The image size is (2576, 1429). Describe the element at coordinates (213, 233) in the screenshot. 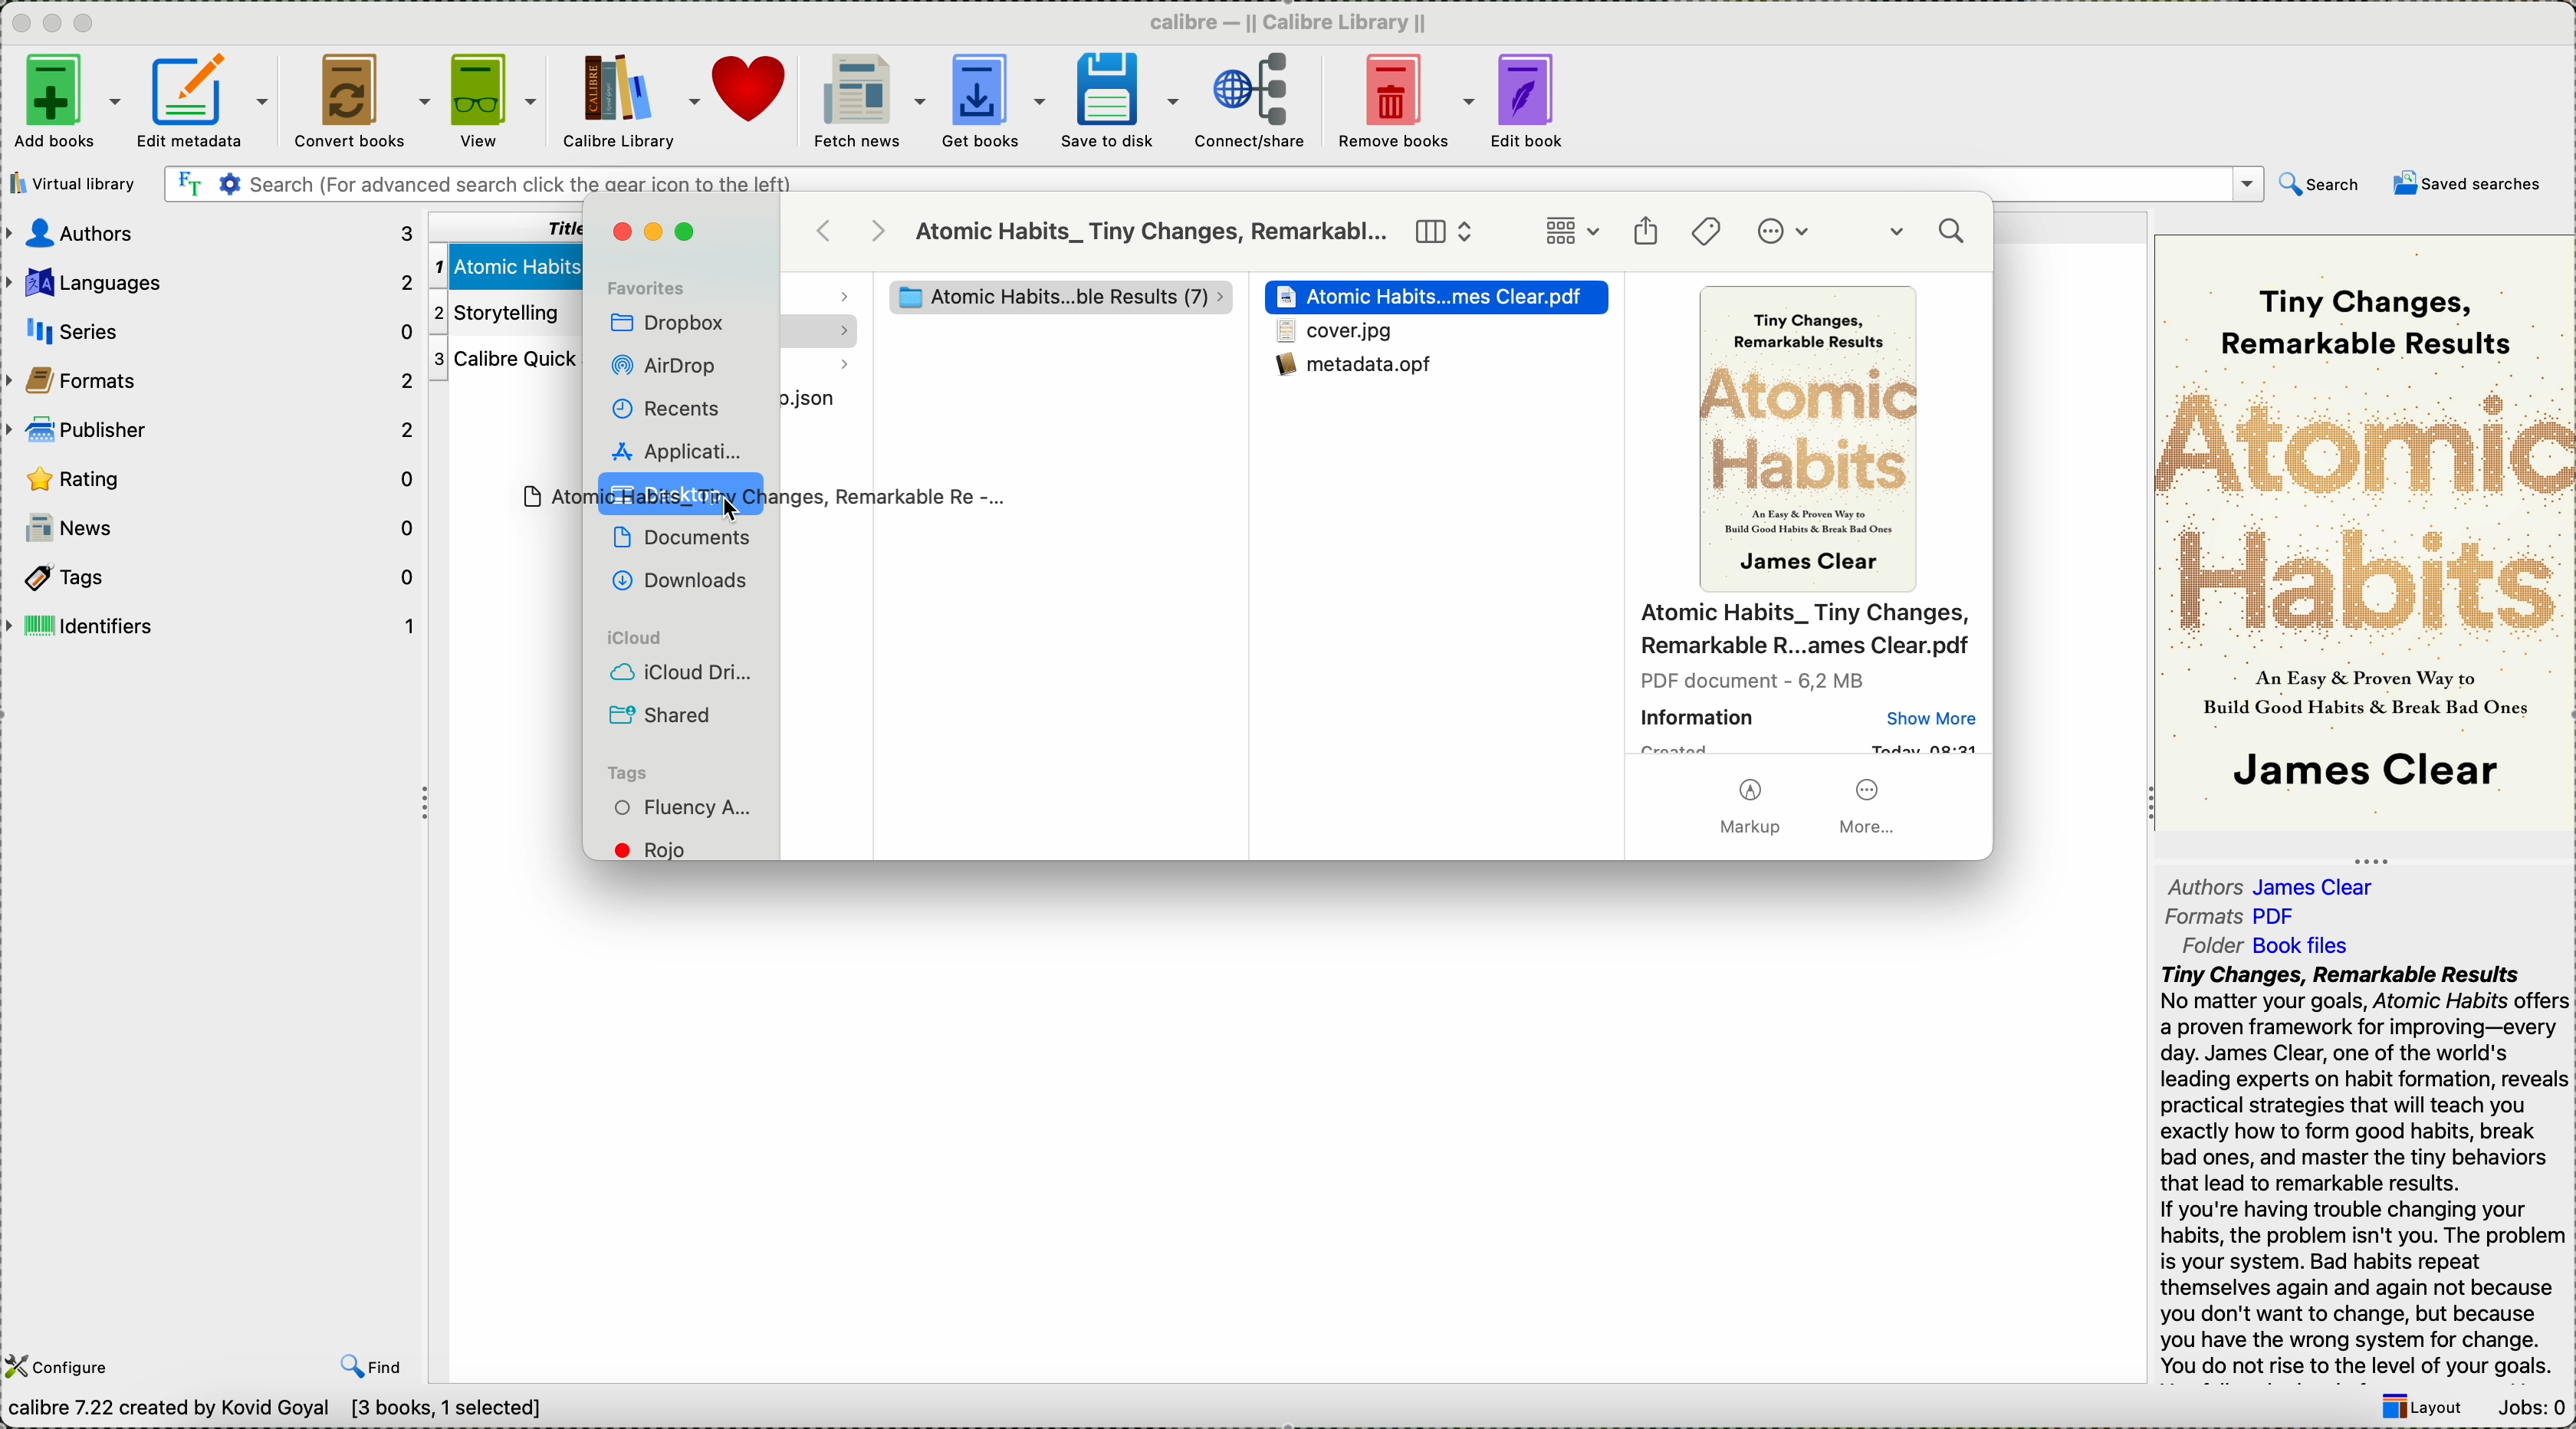

I see `authors` at that location.